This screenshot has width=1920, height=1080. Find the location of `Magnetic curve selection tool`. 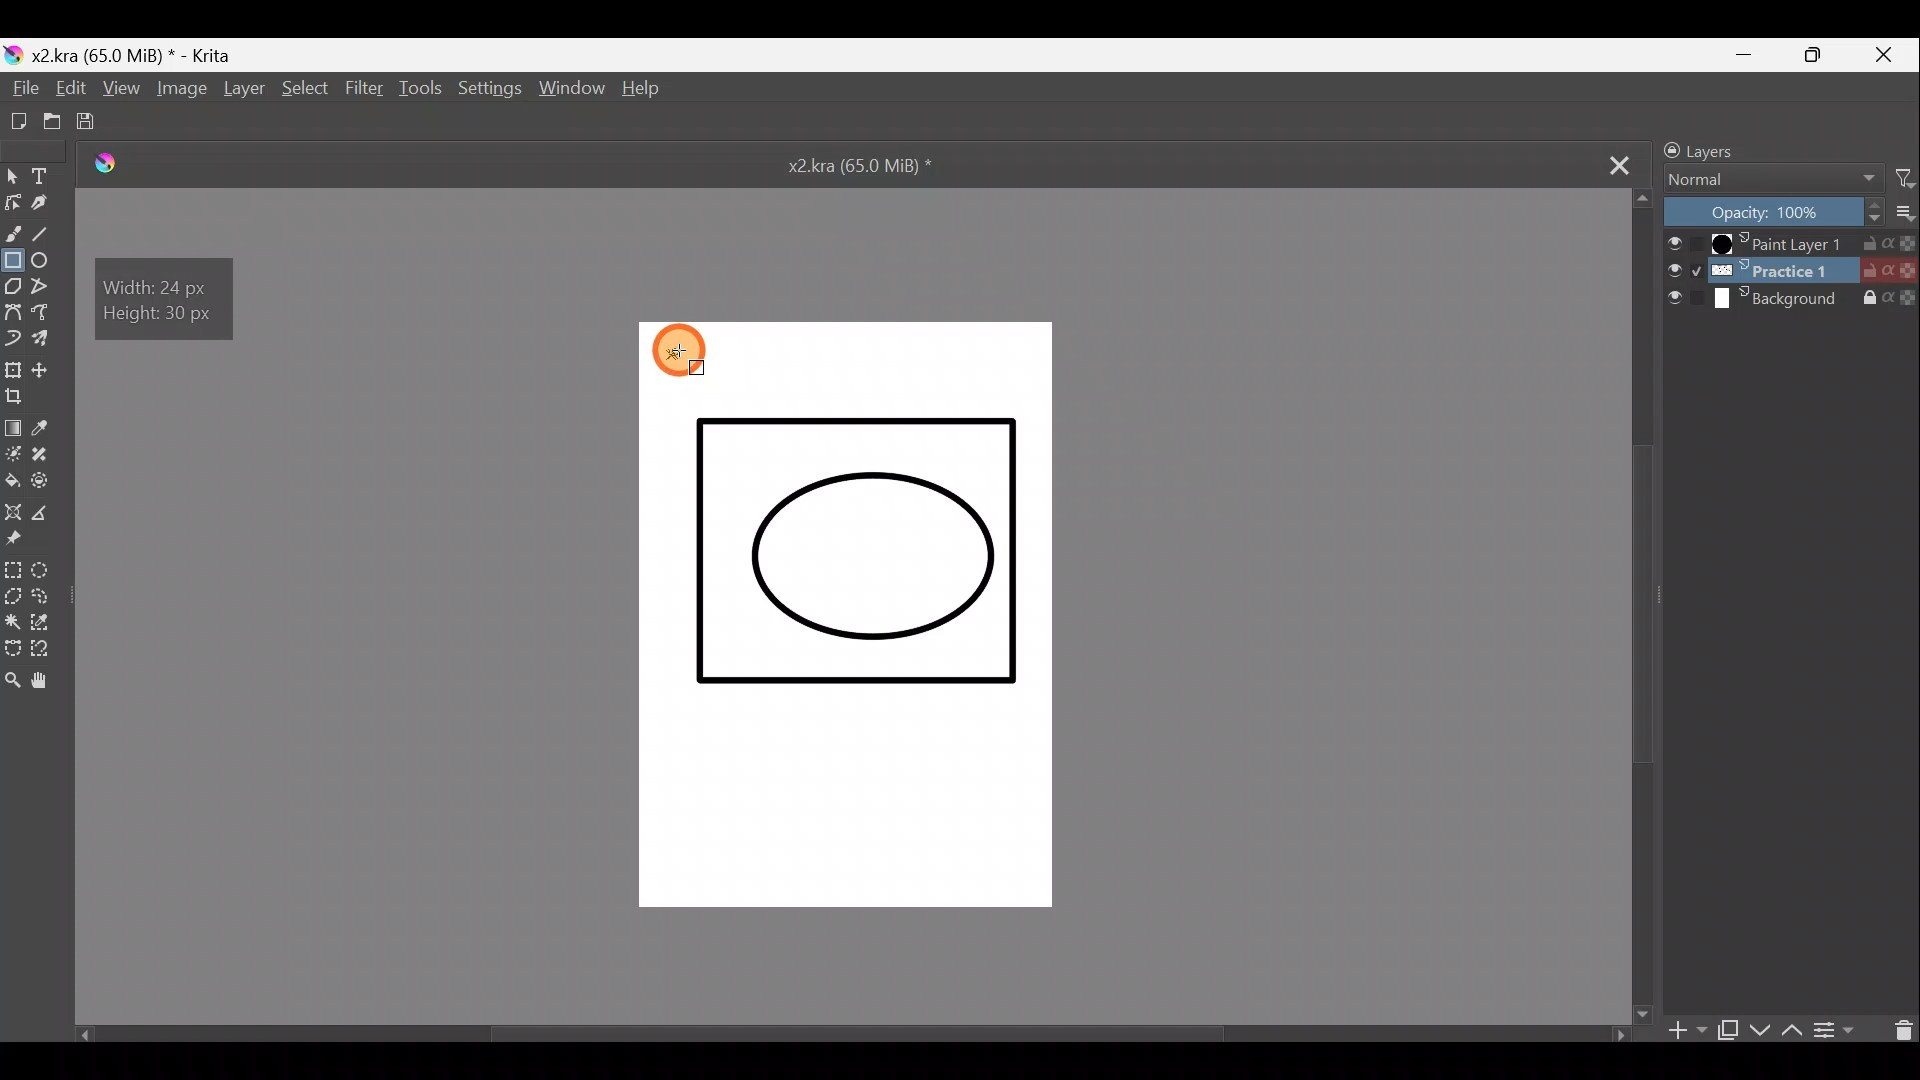

Magnetic curve selection tool is located at coordinates (47, 651).